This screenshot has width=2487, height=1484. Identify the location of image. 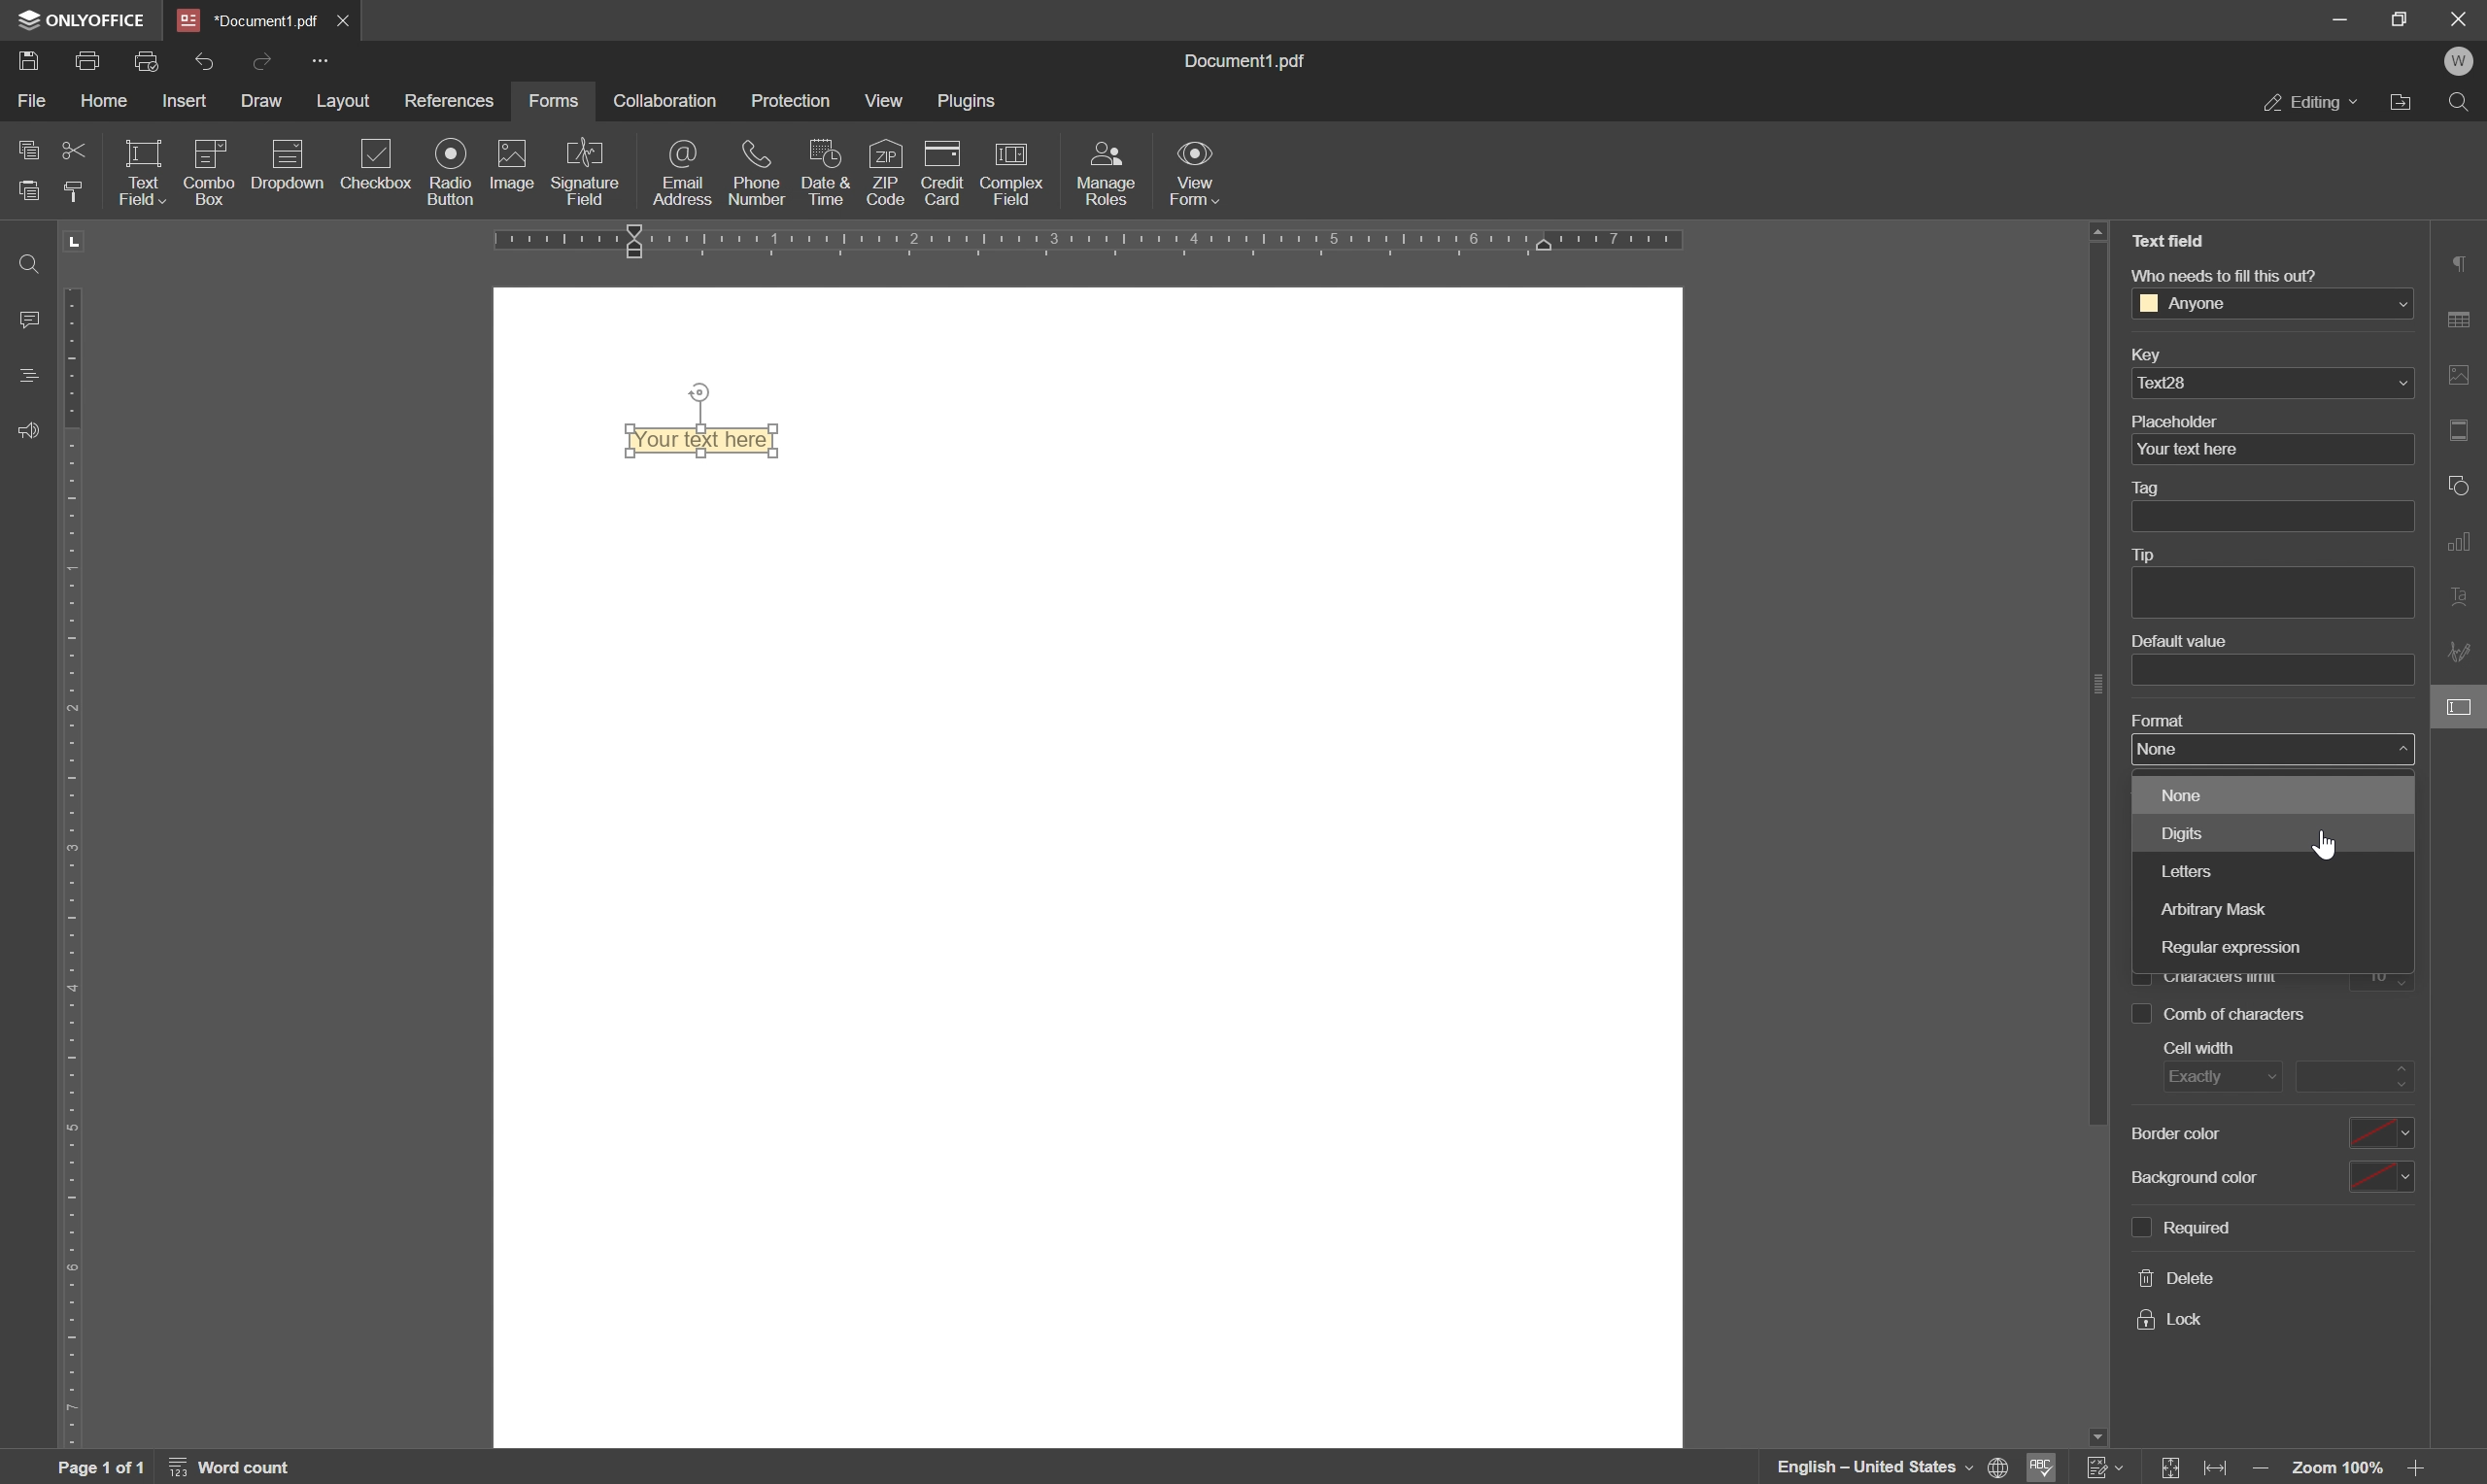
(516, 168).